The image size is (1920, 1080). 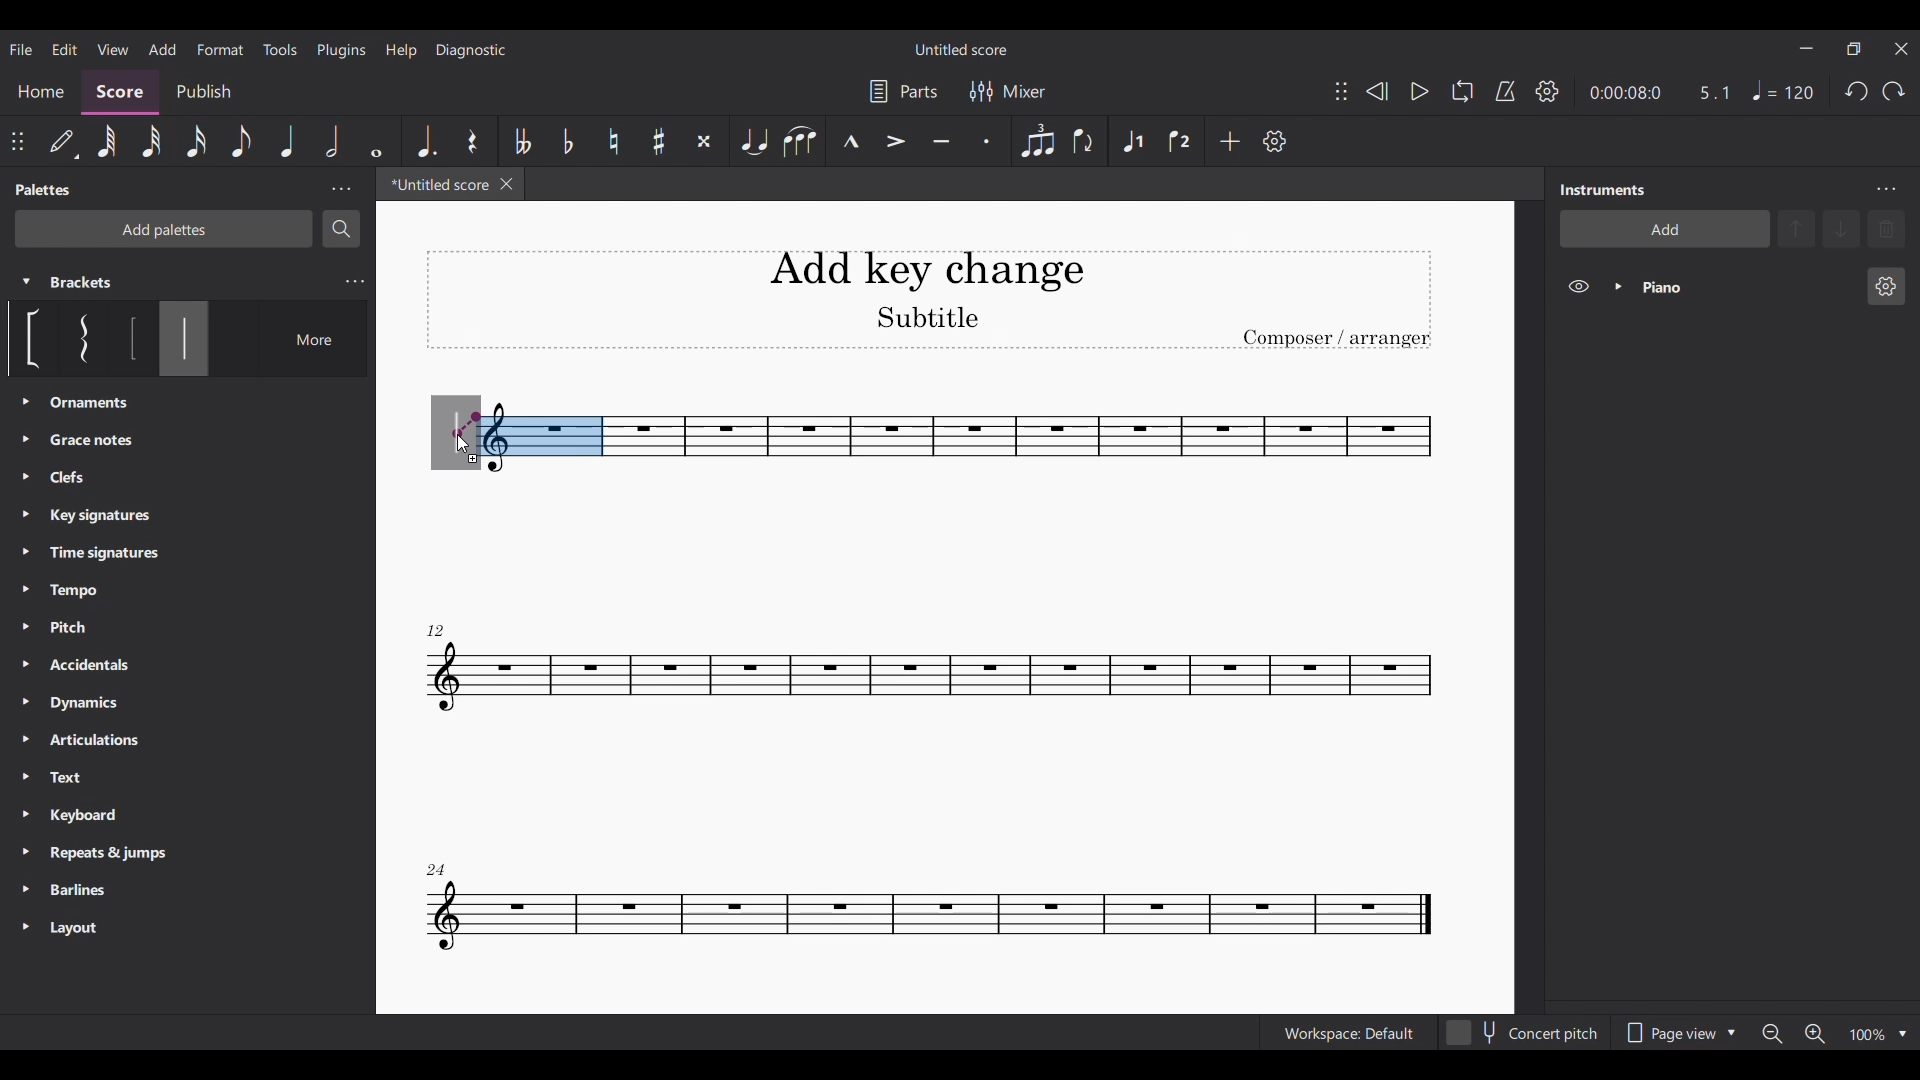 What do you see at coordinates (1619, 286) in the screenshot?
I see `Expand` at bounding box center [1619, 286].